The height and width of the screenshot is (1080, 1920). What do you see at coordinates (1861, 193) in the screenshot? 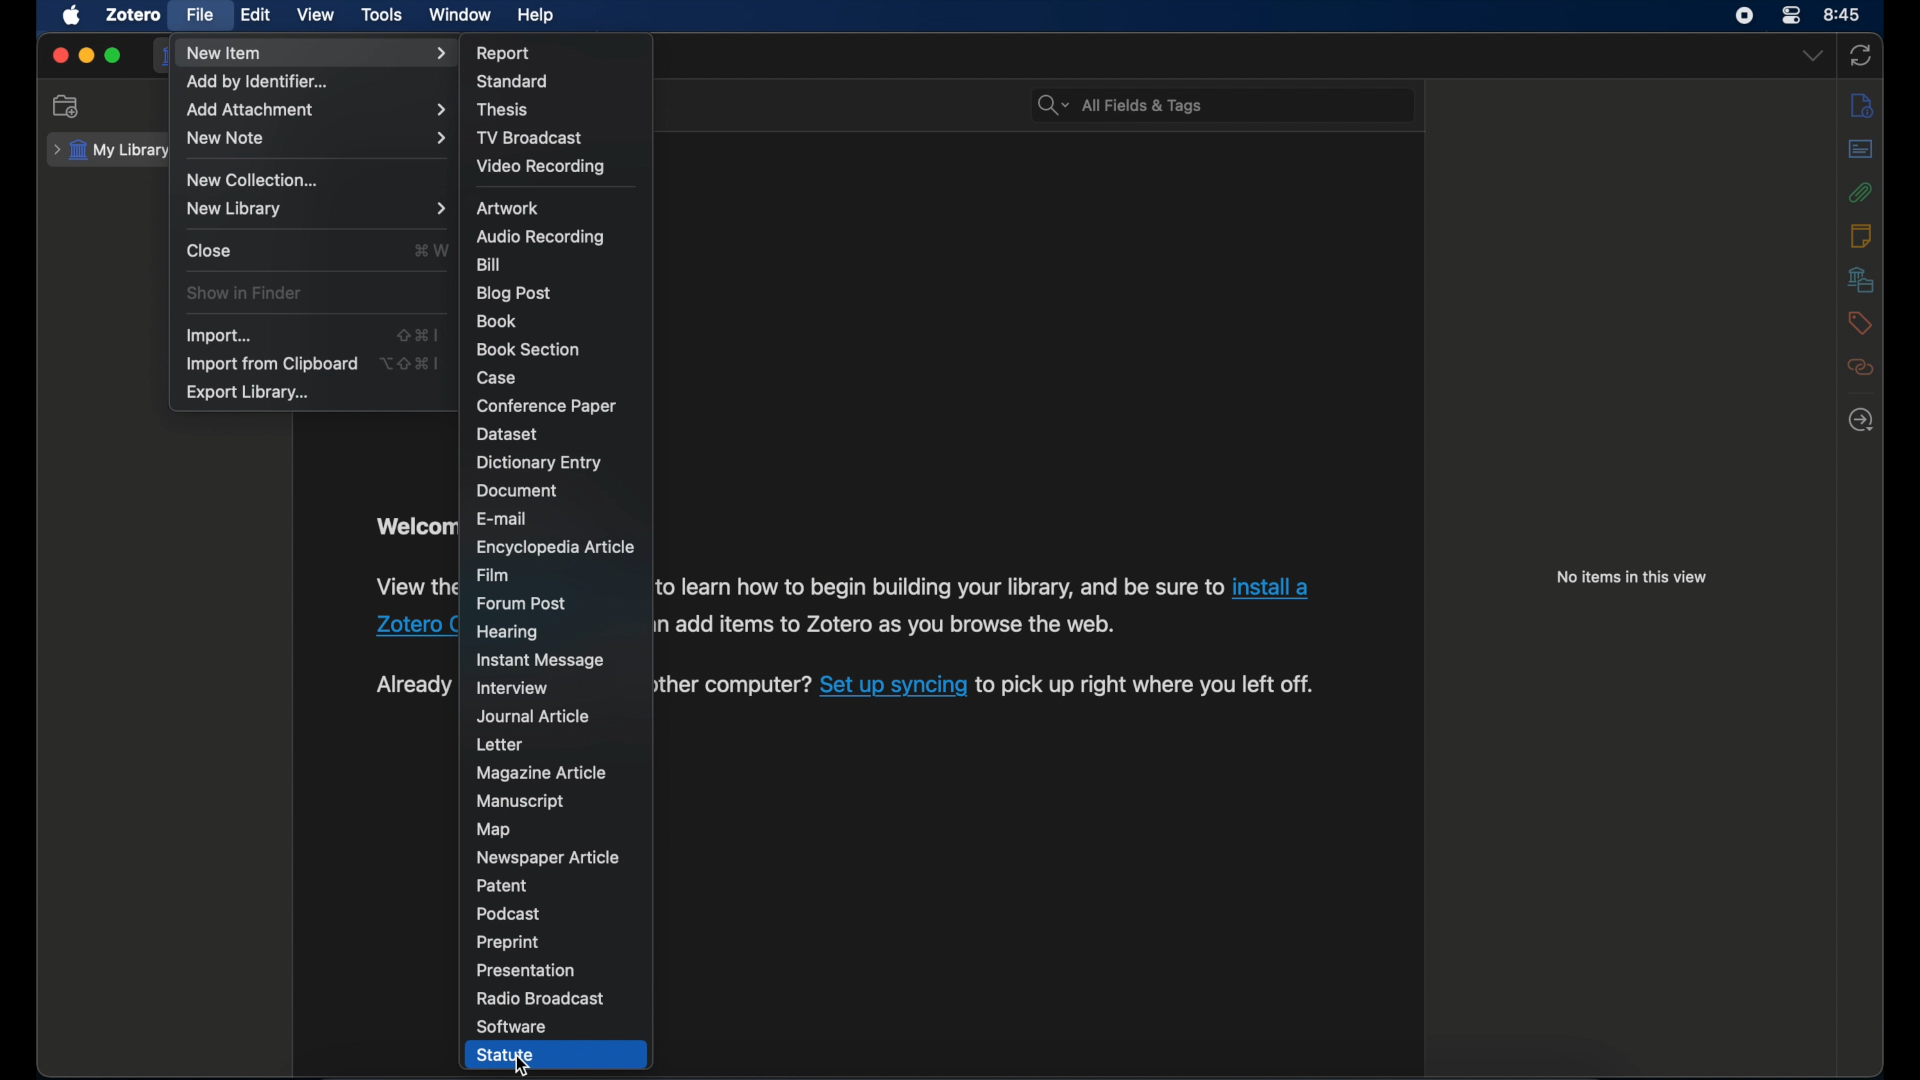
I see `attachments` at bounding box center [1861, 193].